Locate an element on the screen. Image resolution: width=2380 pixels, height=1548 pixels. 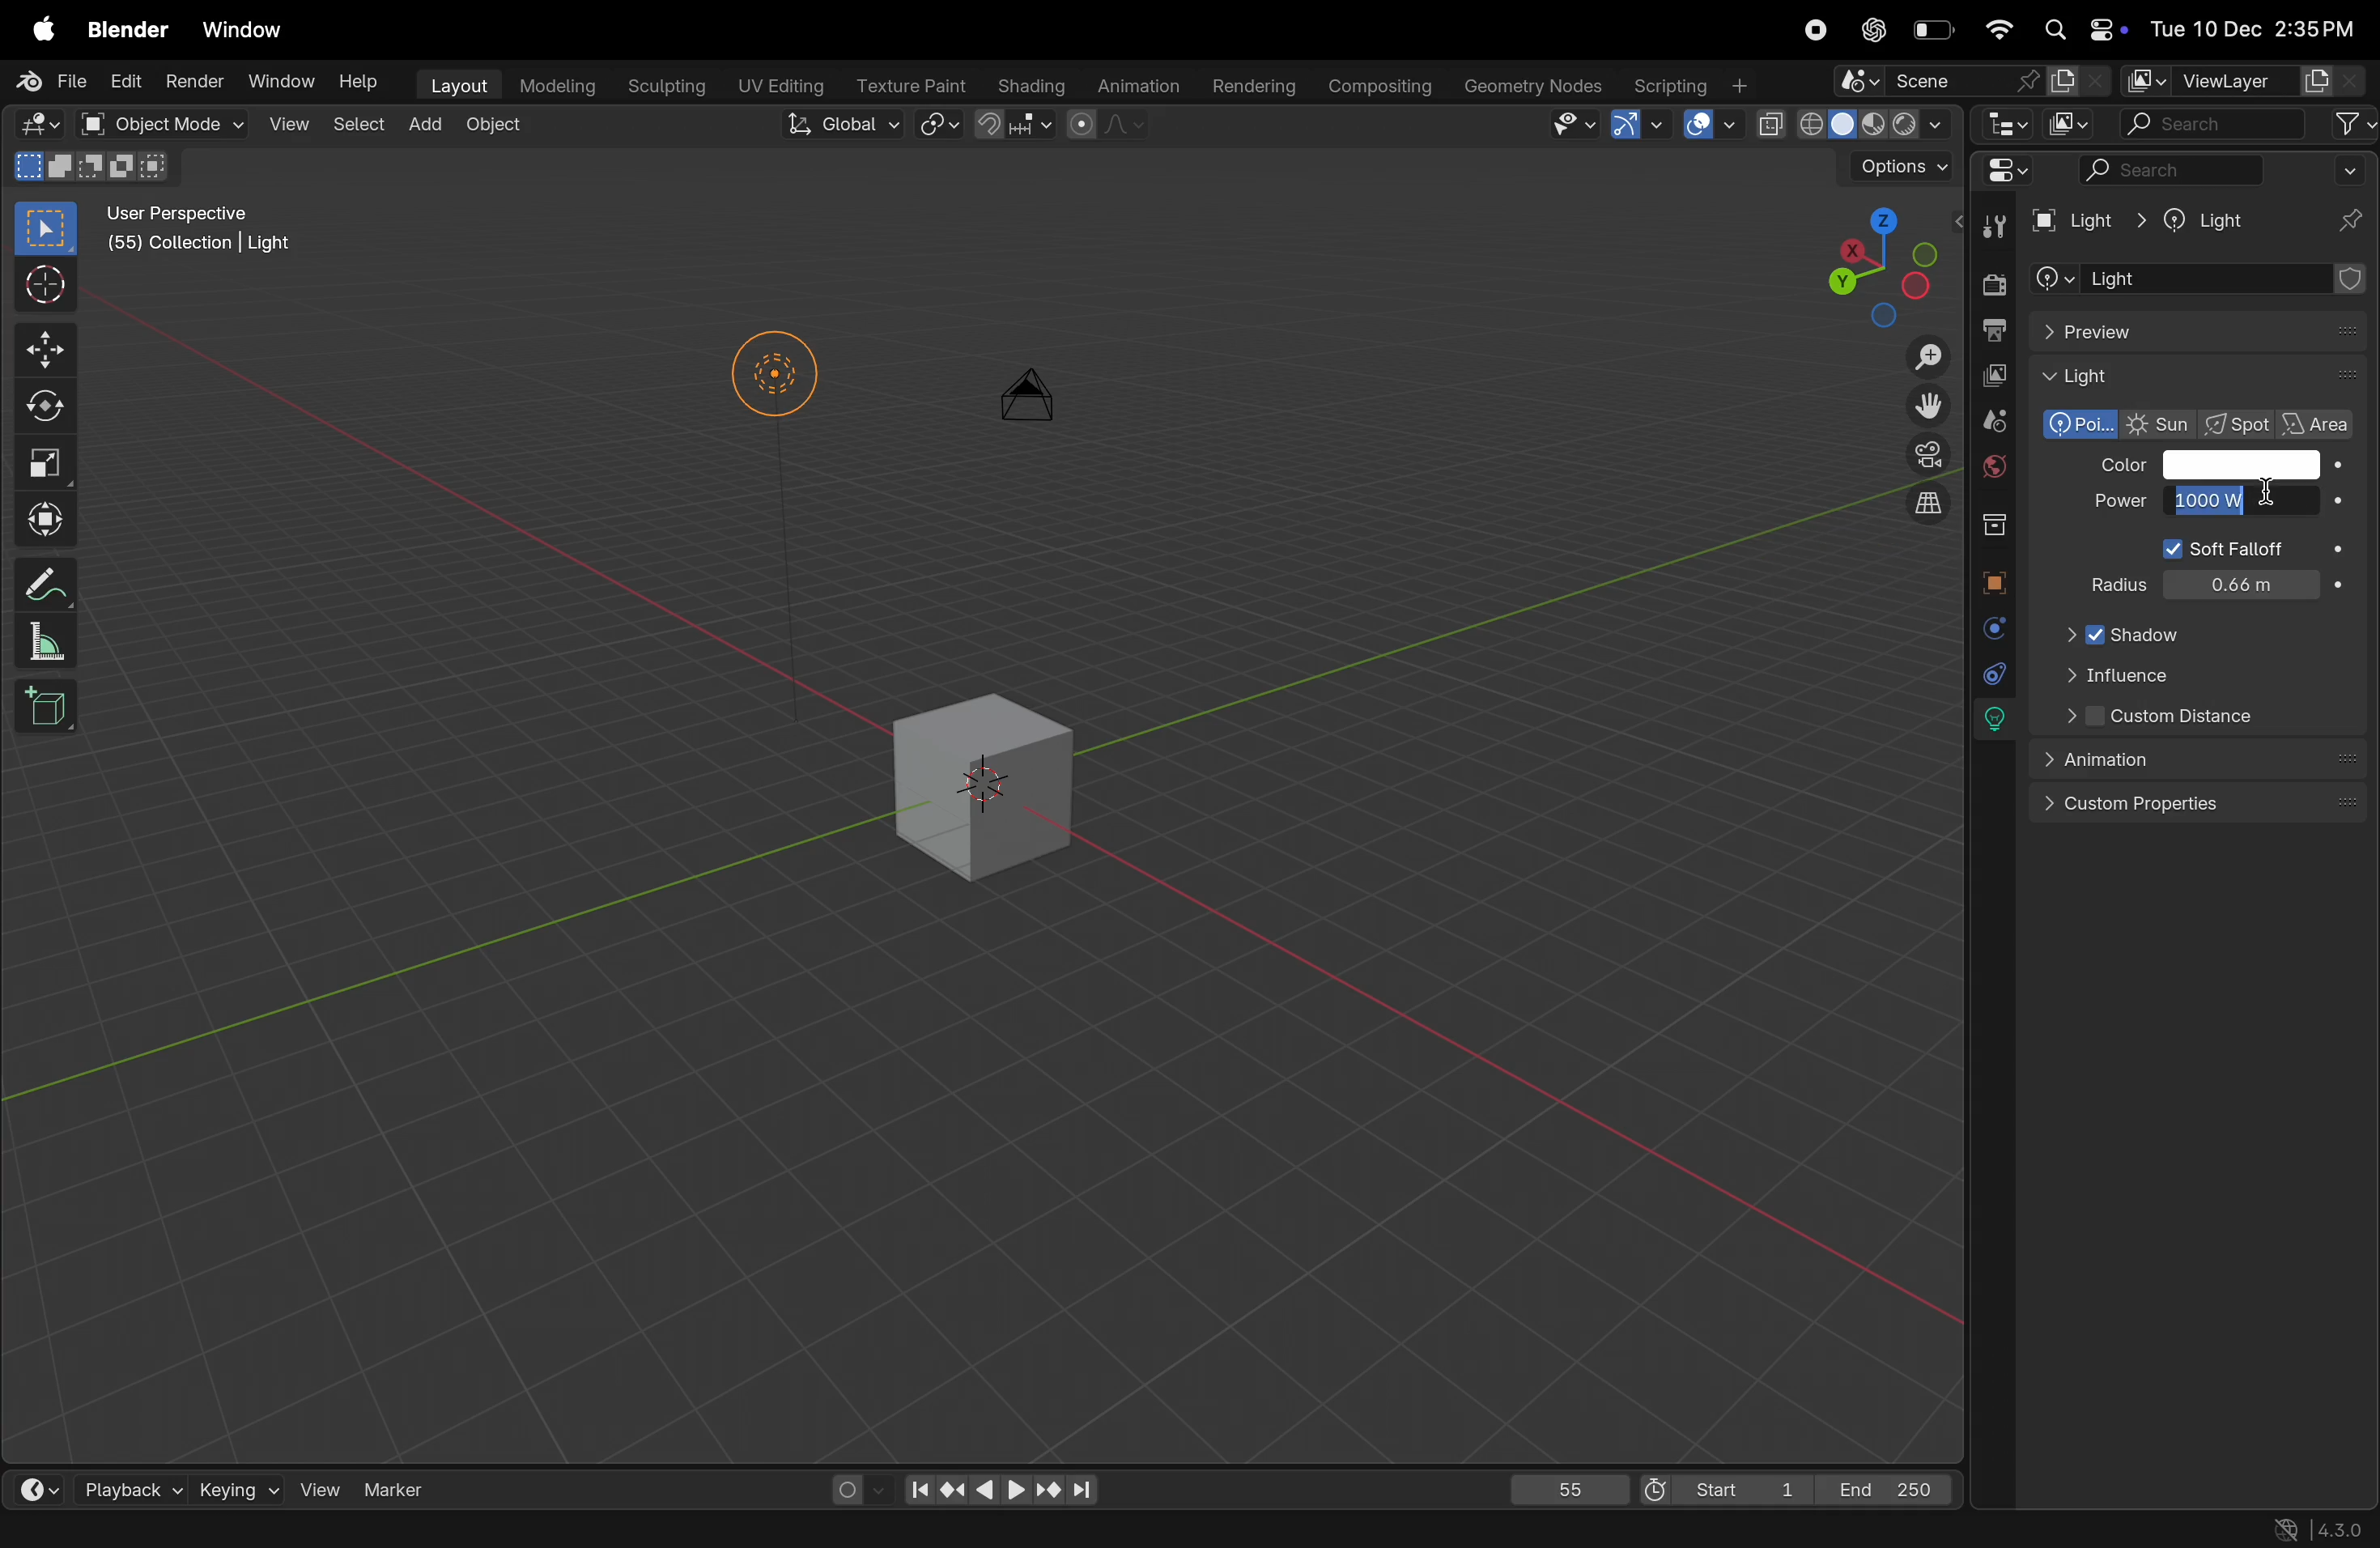
view layer is located at coordinates (1990, 377).